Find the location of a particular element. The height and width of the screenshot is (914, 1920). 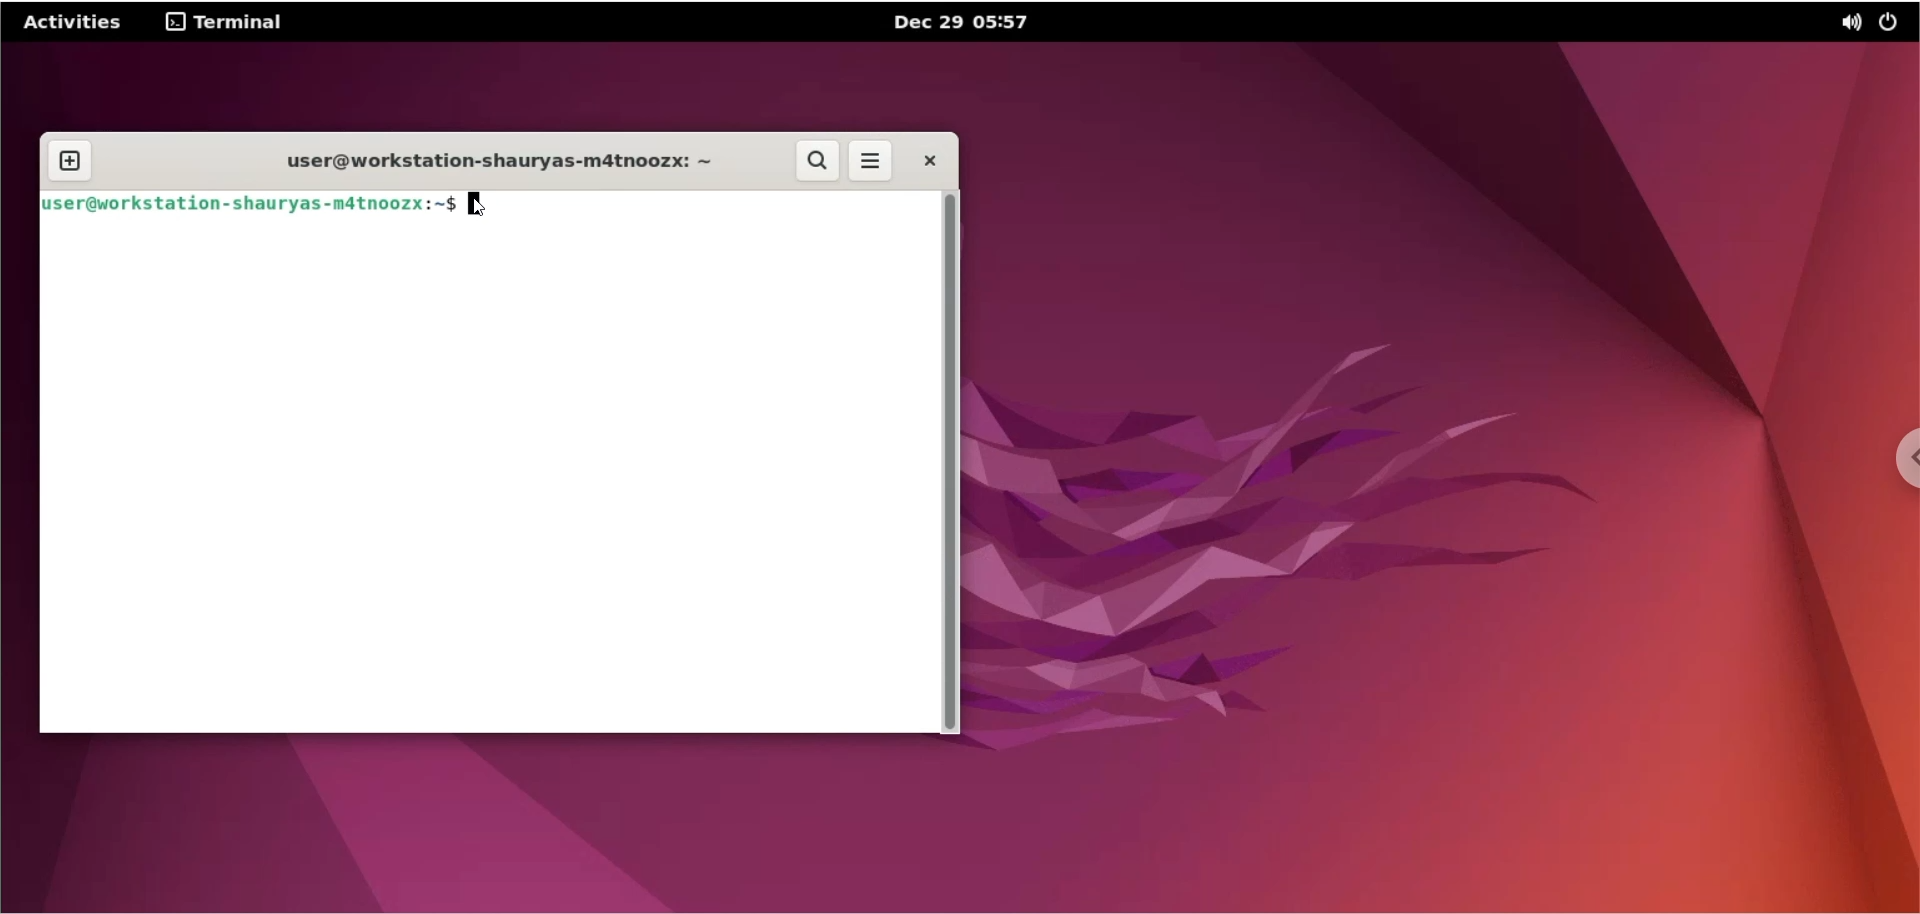

Dec 29 05:57 is located at coordinates (969, 24).